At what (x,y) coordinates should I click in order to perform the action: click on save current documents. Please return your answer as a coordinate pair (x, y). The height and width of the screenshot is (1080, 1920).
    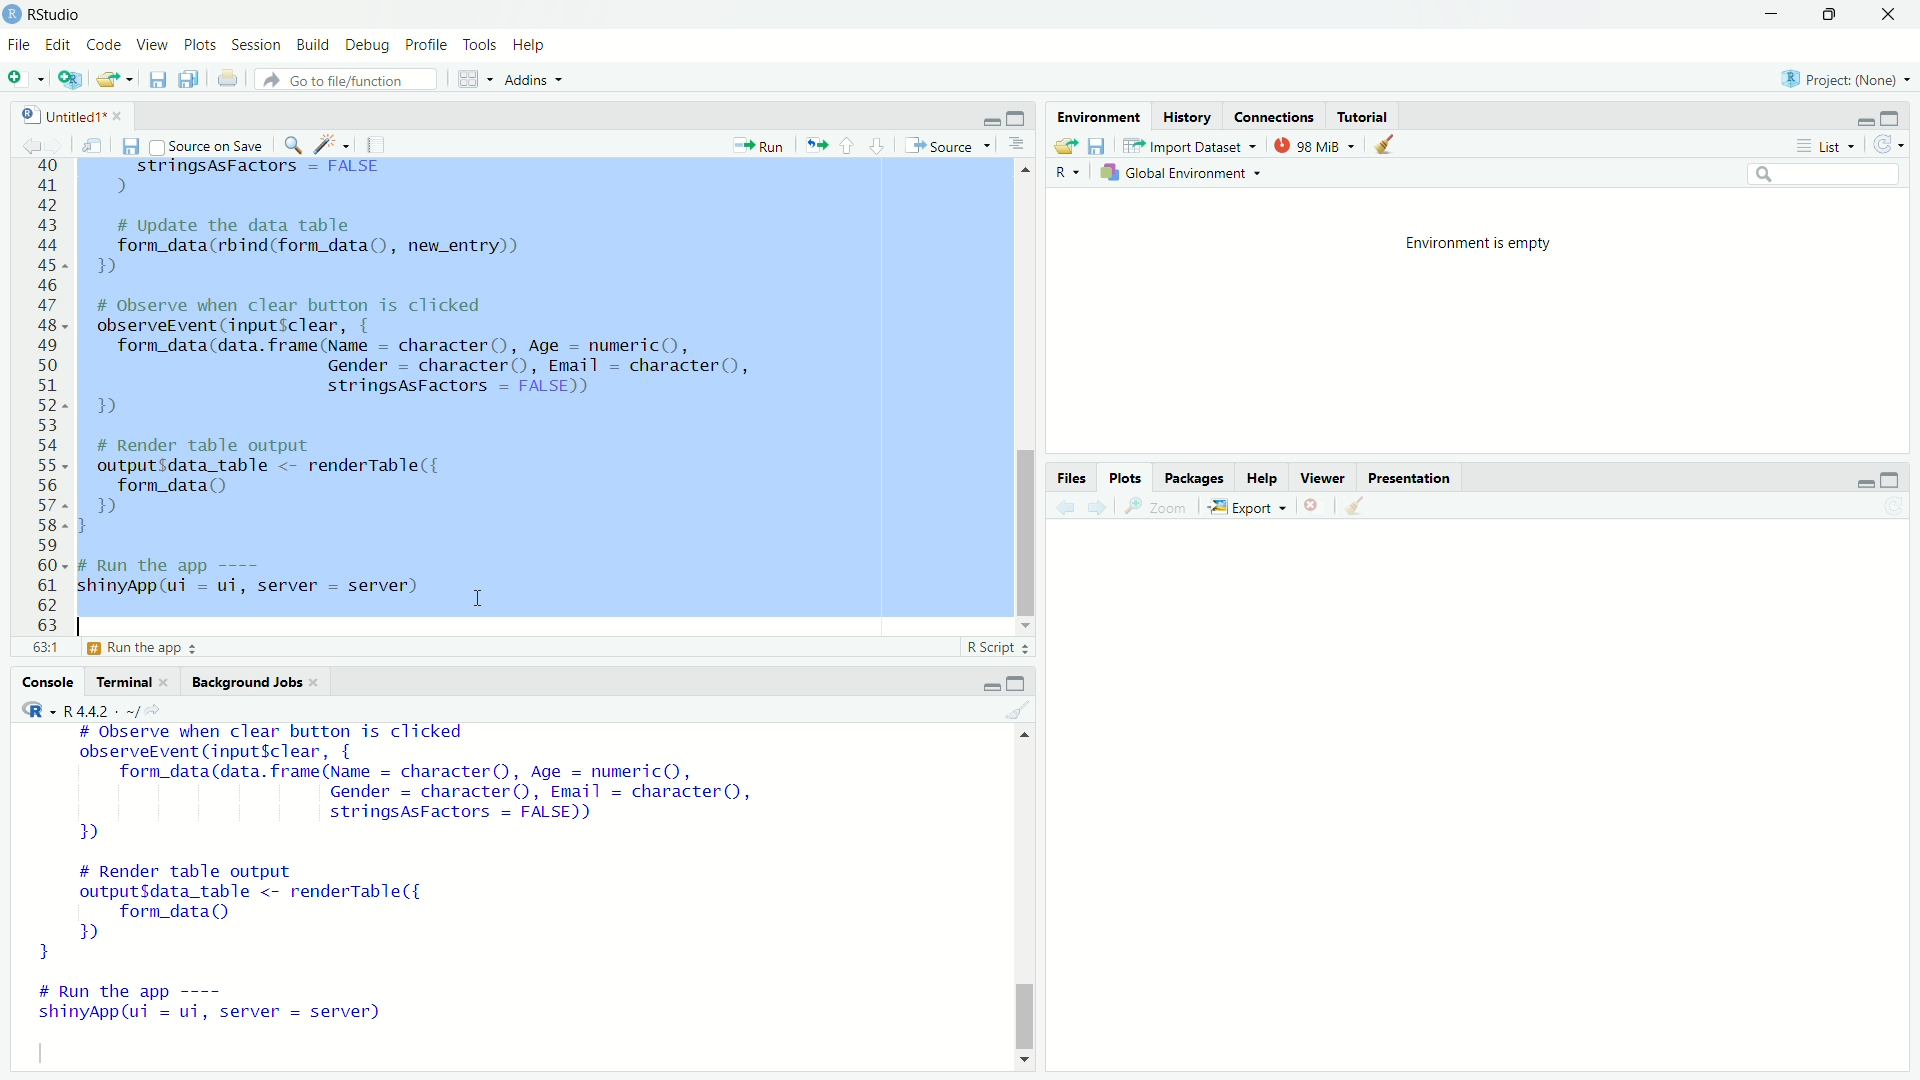
    Looking at the image, I should click on (156, 79).